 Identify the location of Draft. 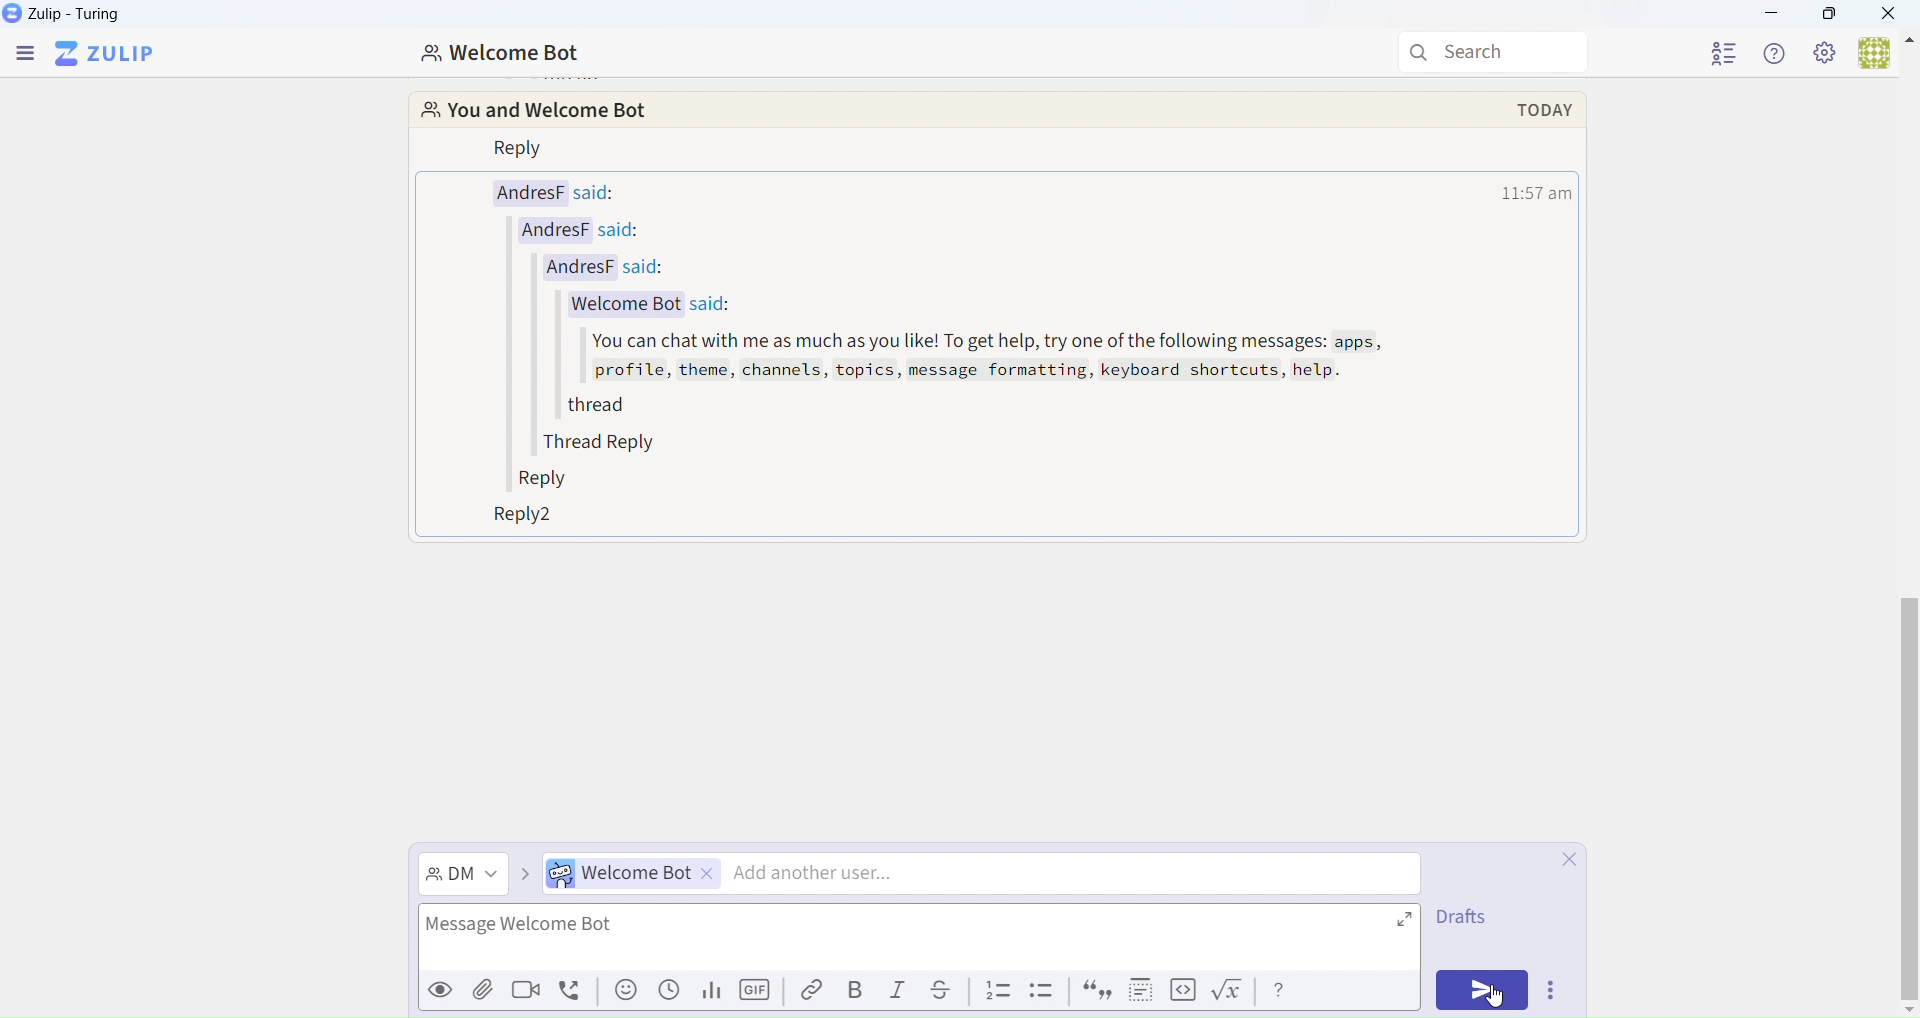
(1456, 919).